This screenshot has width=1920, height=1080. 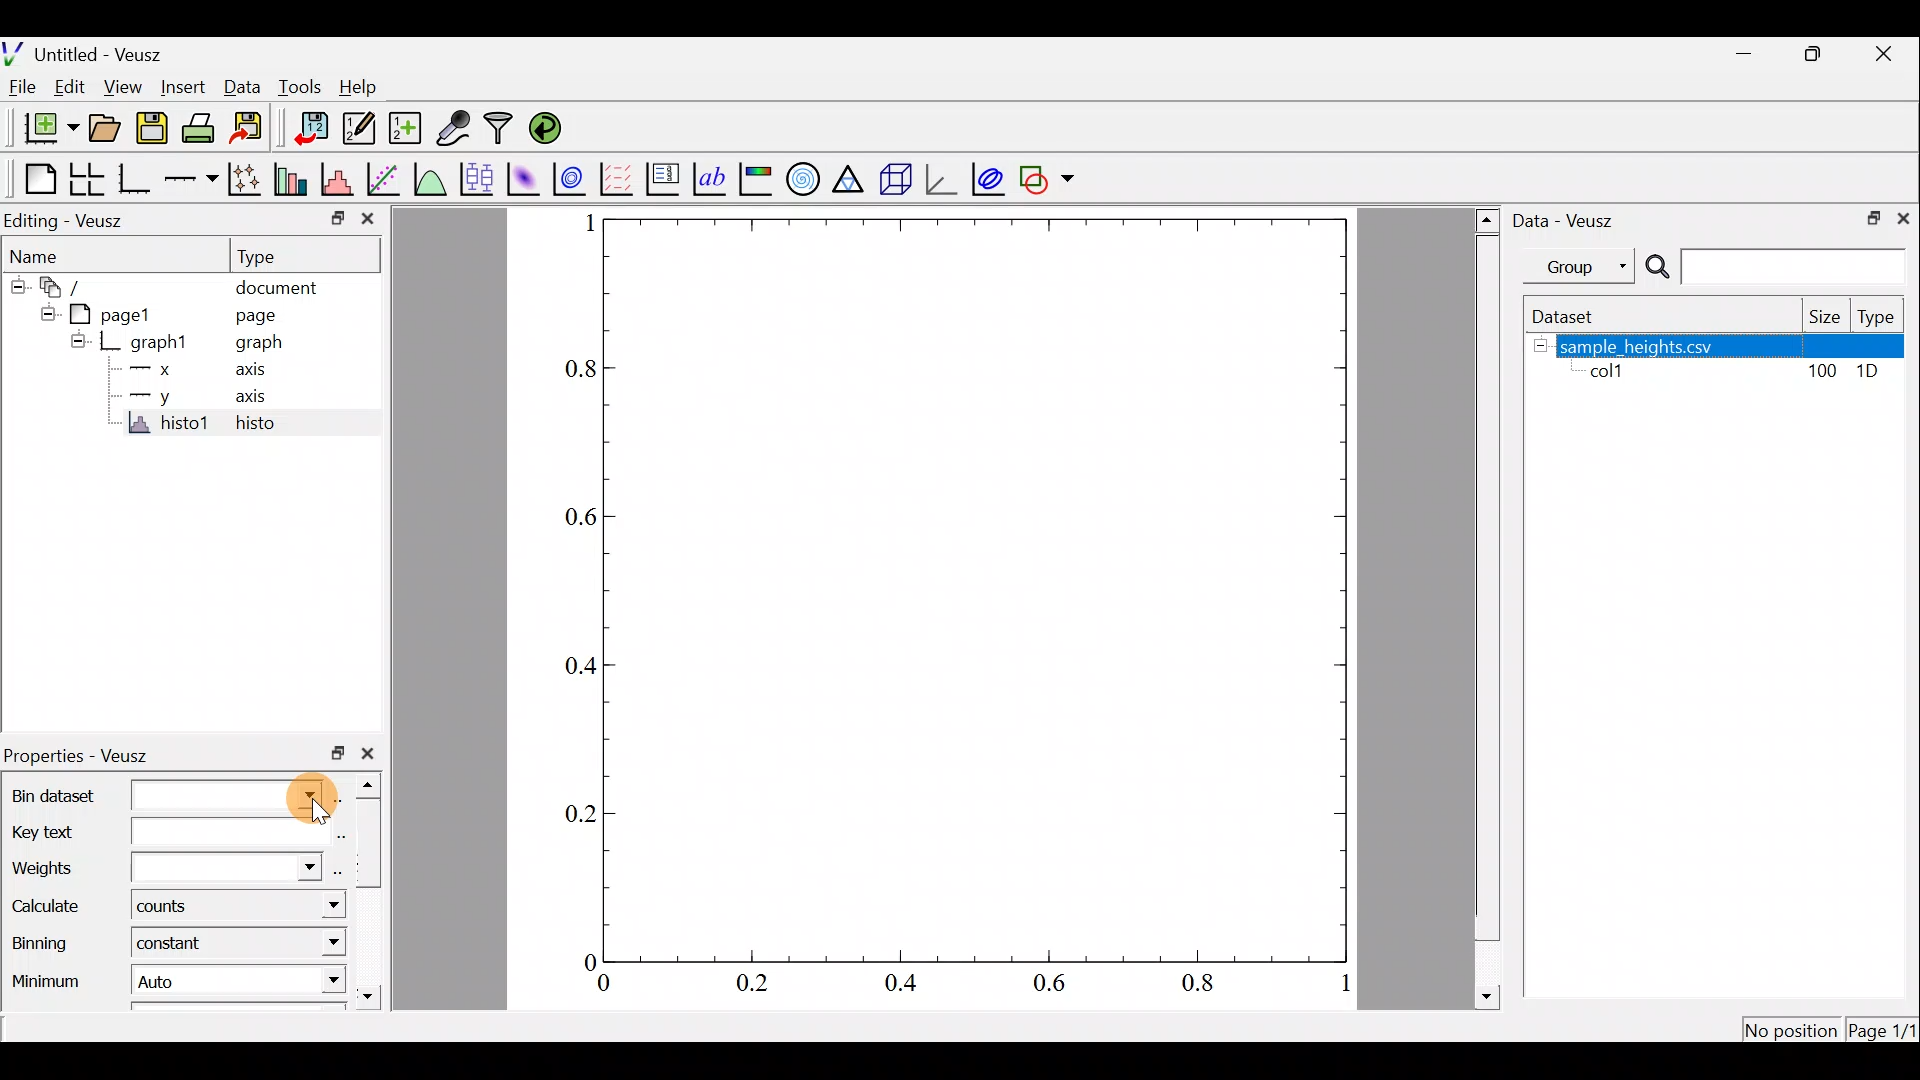 I want to click on 0.8, so click(x=576, y=375).